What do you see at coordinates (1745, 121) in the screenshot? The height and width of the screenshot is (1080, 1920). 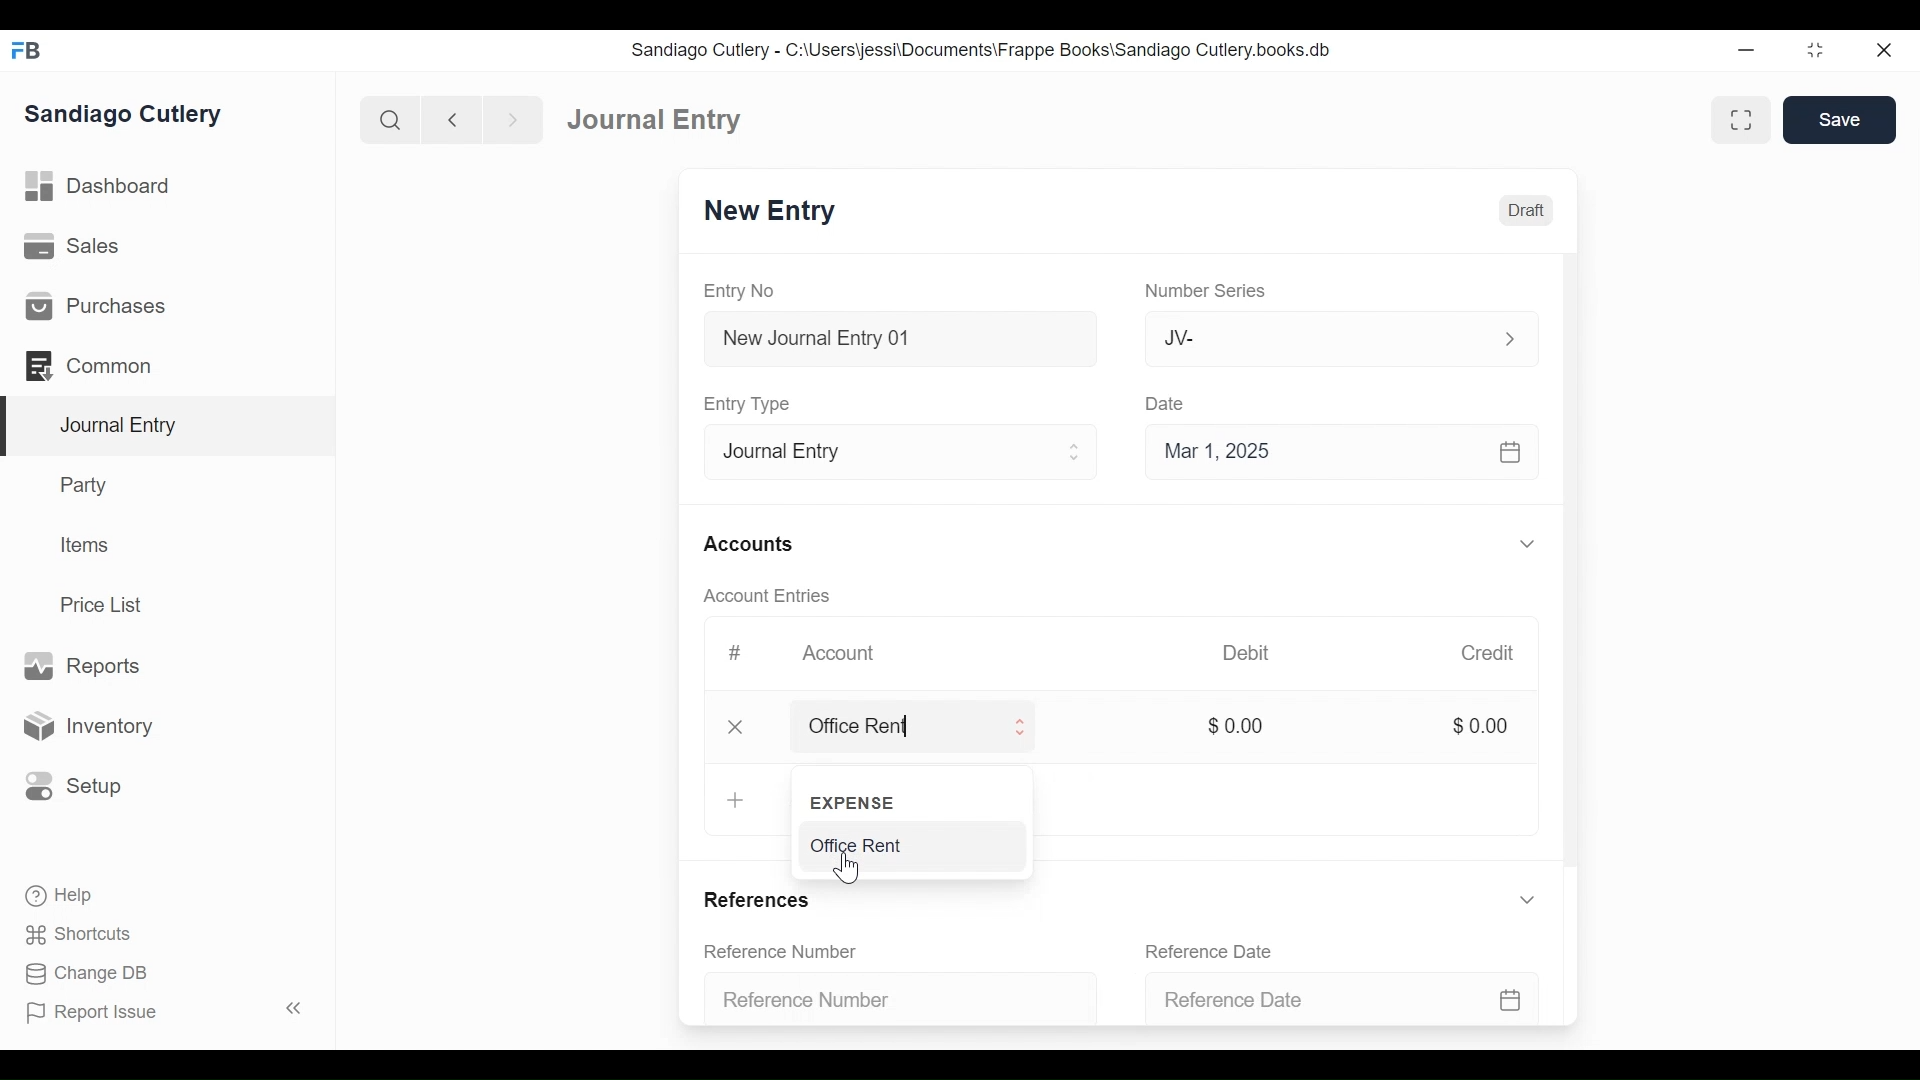 I see `toggle between form and full width` at bounding box center [1745, 121].